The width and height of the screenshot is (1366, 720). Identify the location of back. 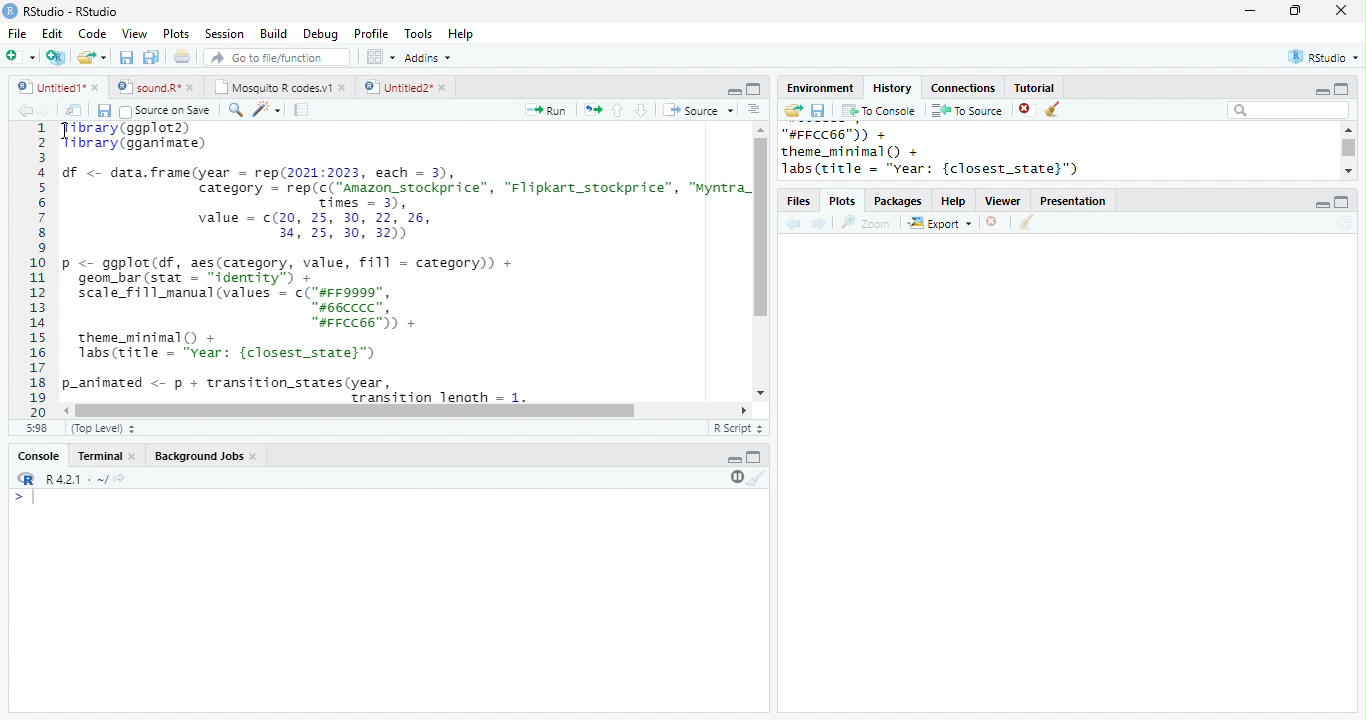
(23, 110).